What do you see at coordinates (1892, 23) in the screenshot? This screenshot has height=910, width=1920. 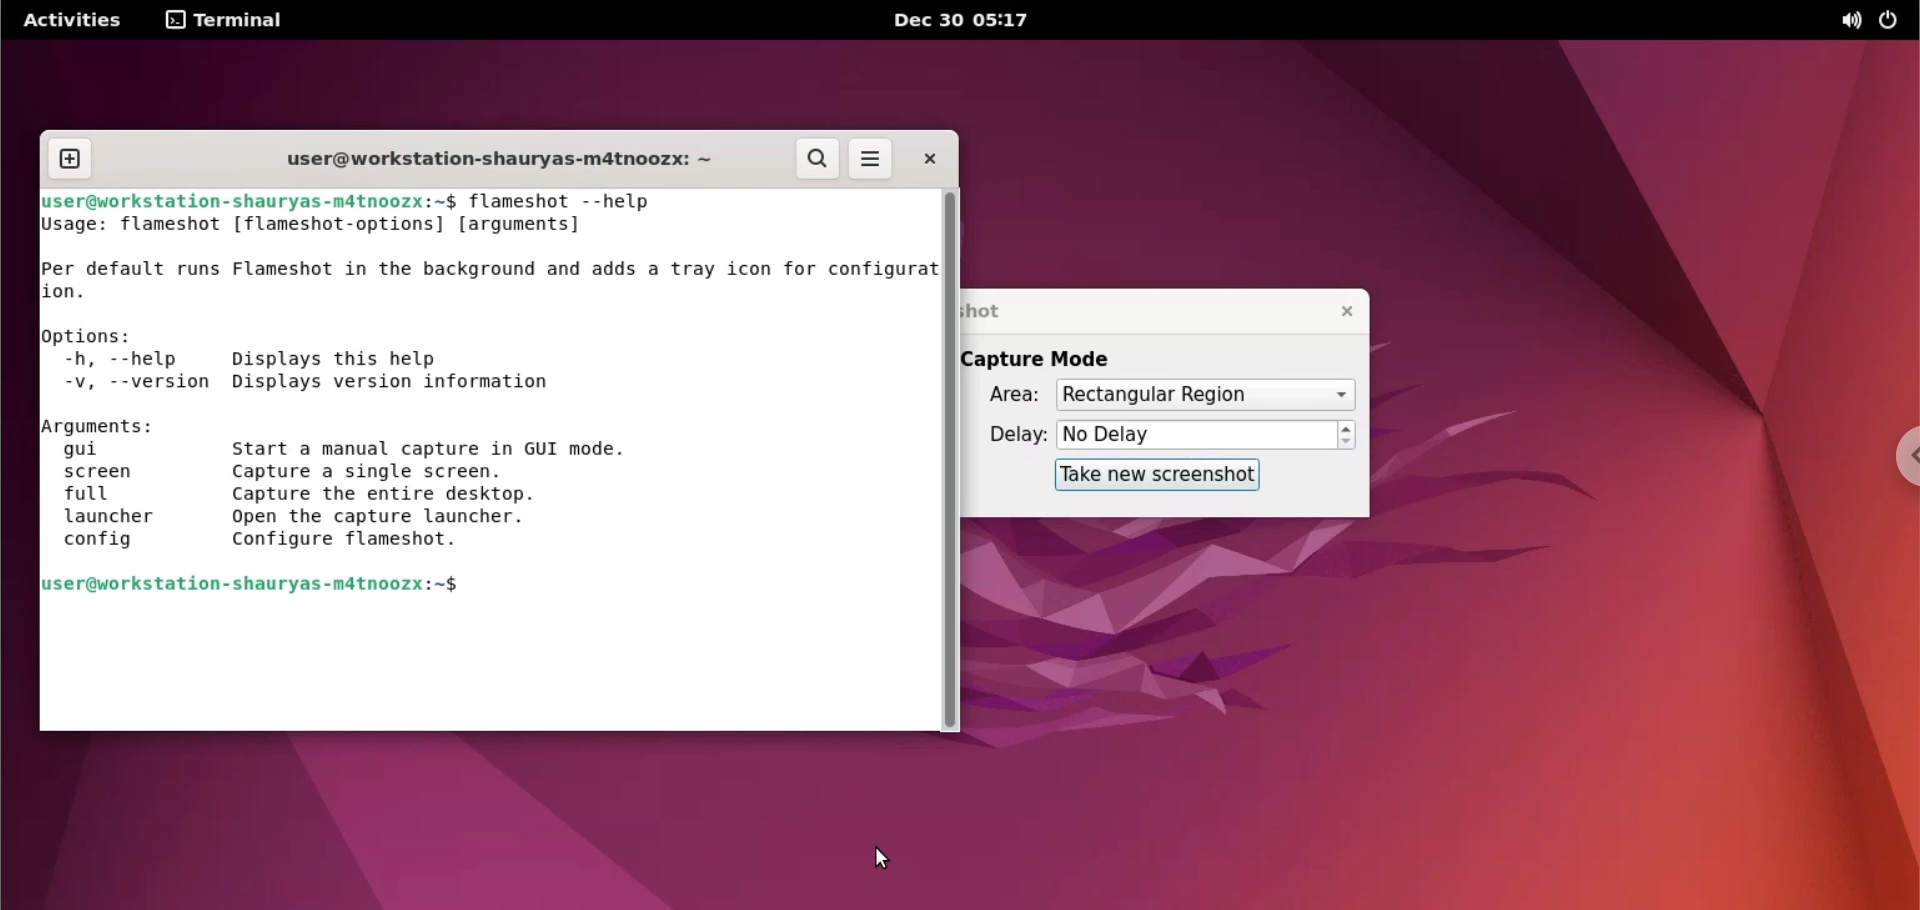 I see `power options` at bounding box center [1892, 23].